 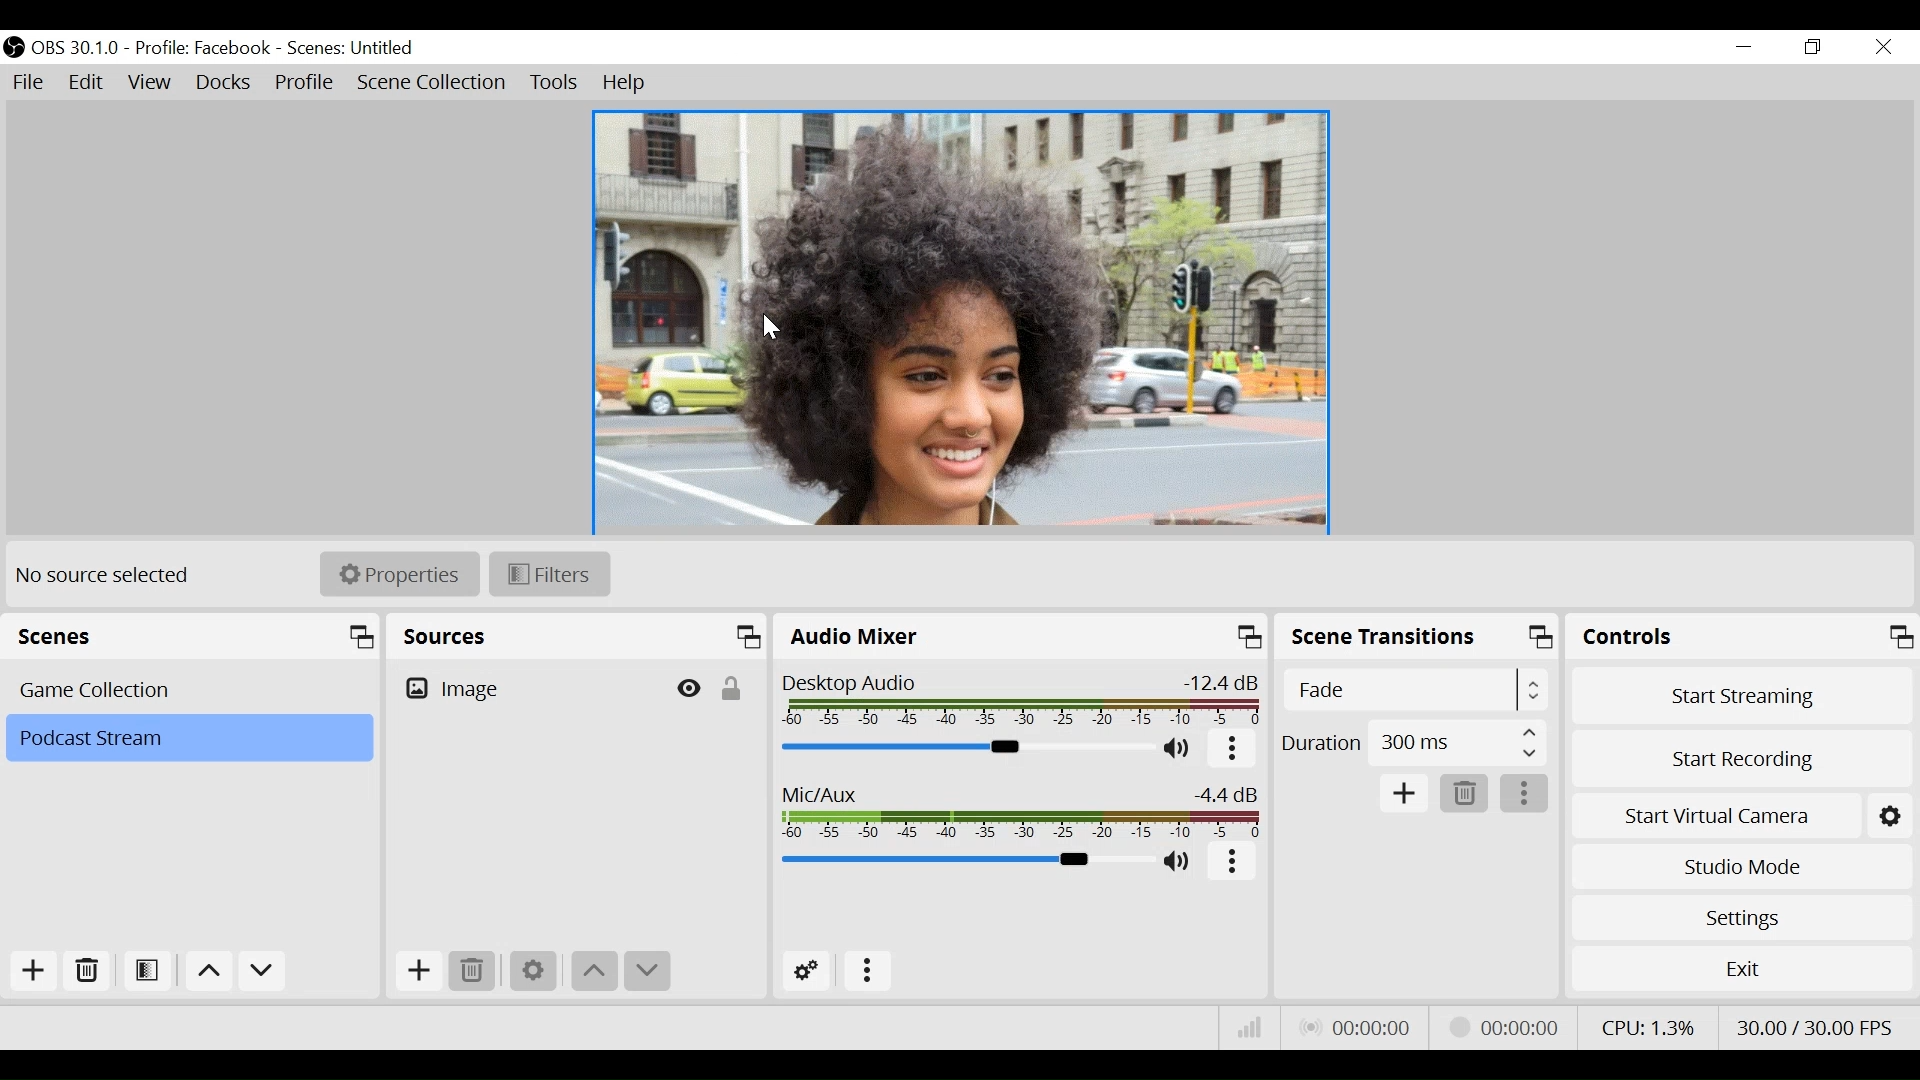 I want to click on Mic/Aux, so click(x=965, y=860).